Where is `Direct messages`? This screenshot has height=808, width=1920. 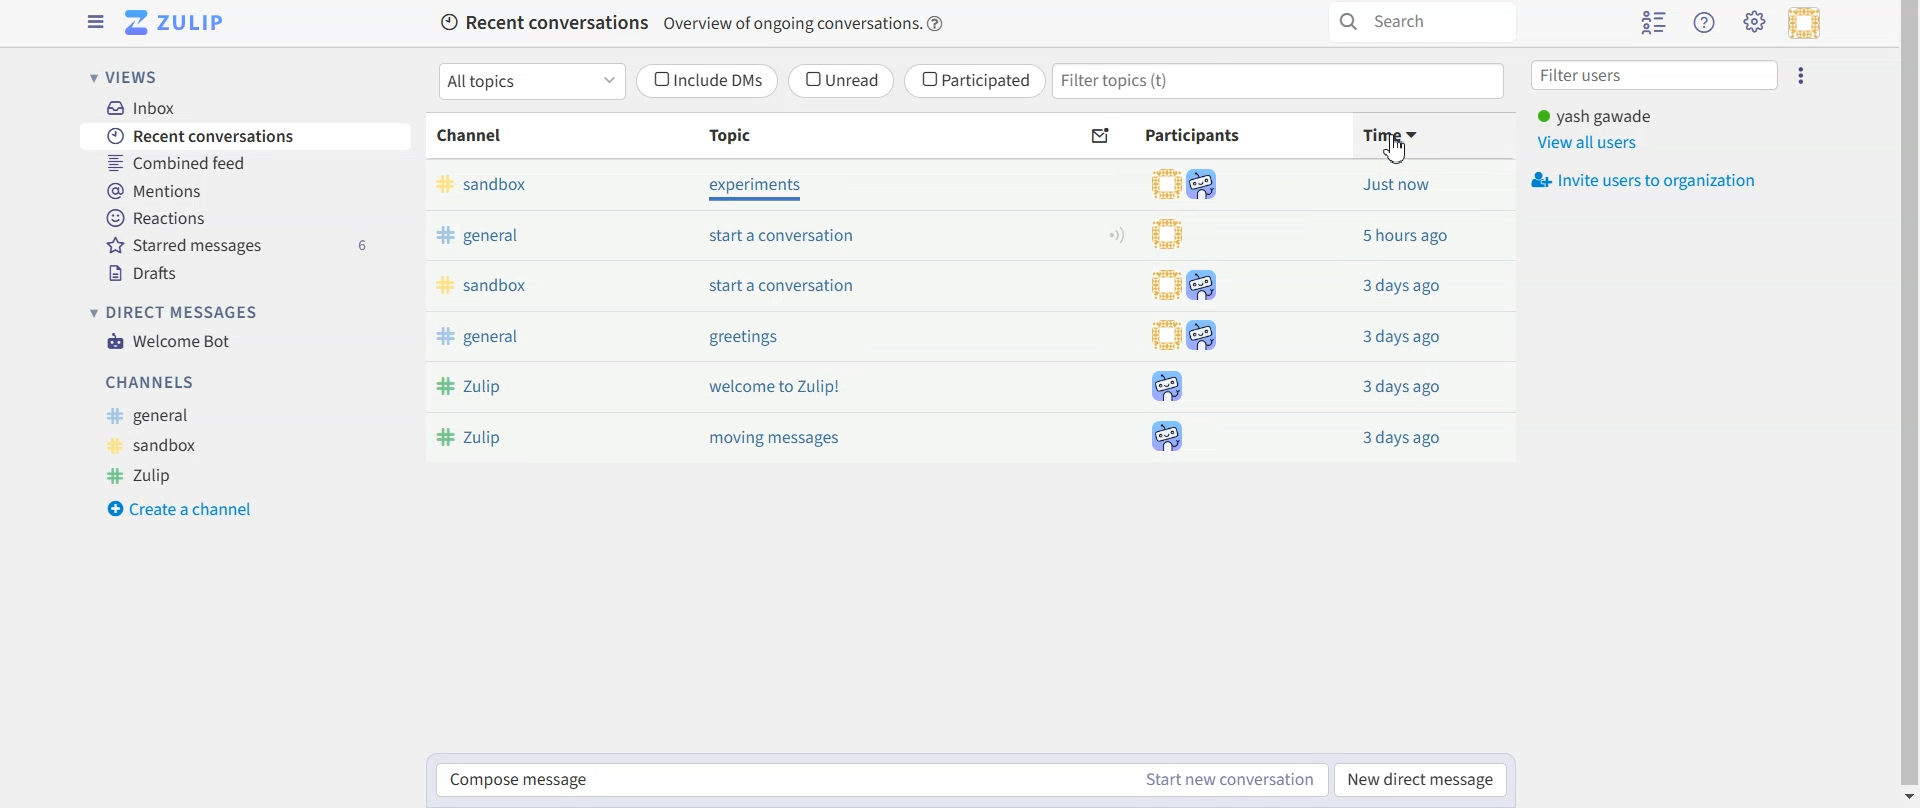 Direct messages is located at coordinates (172, 313).